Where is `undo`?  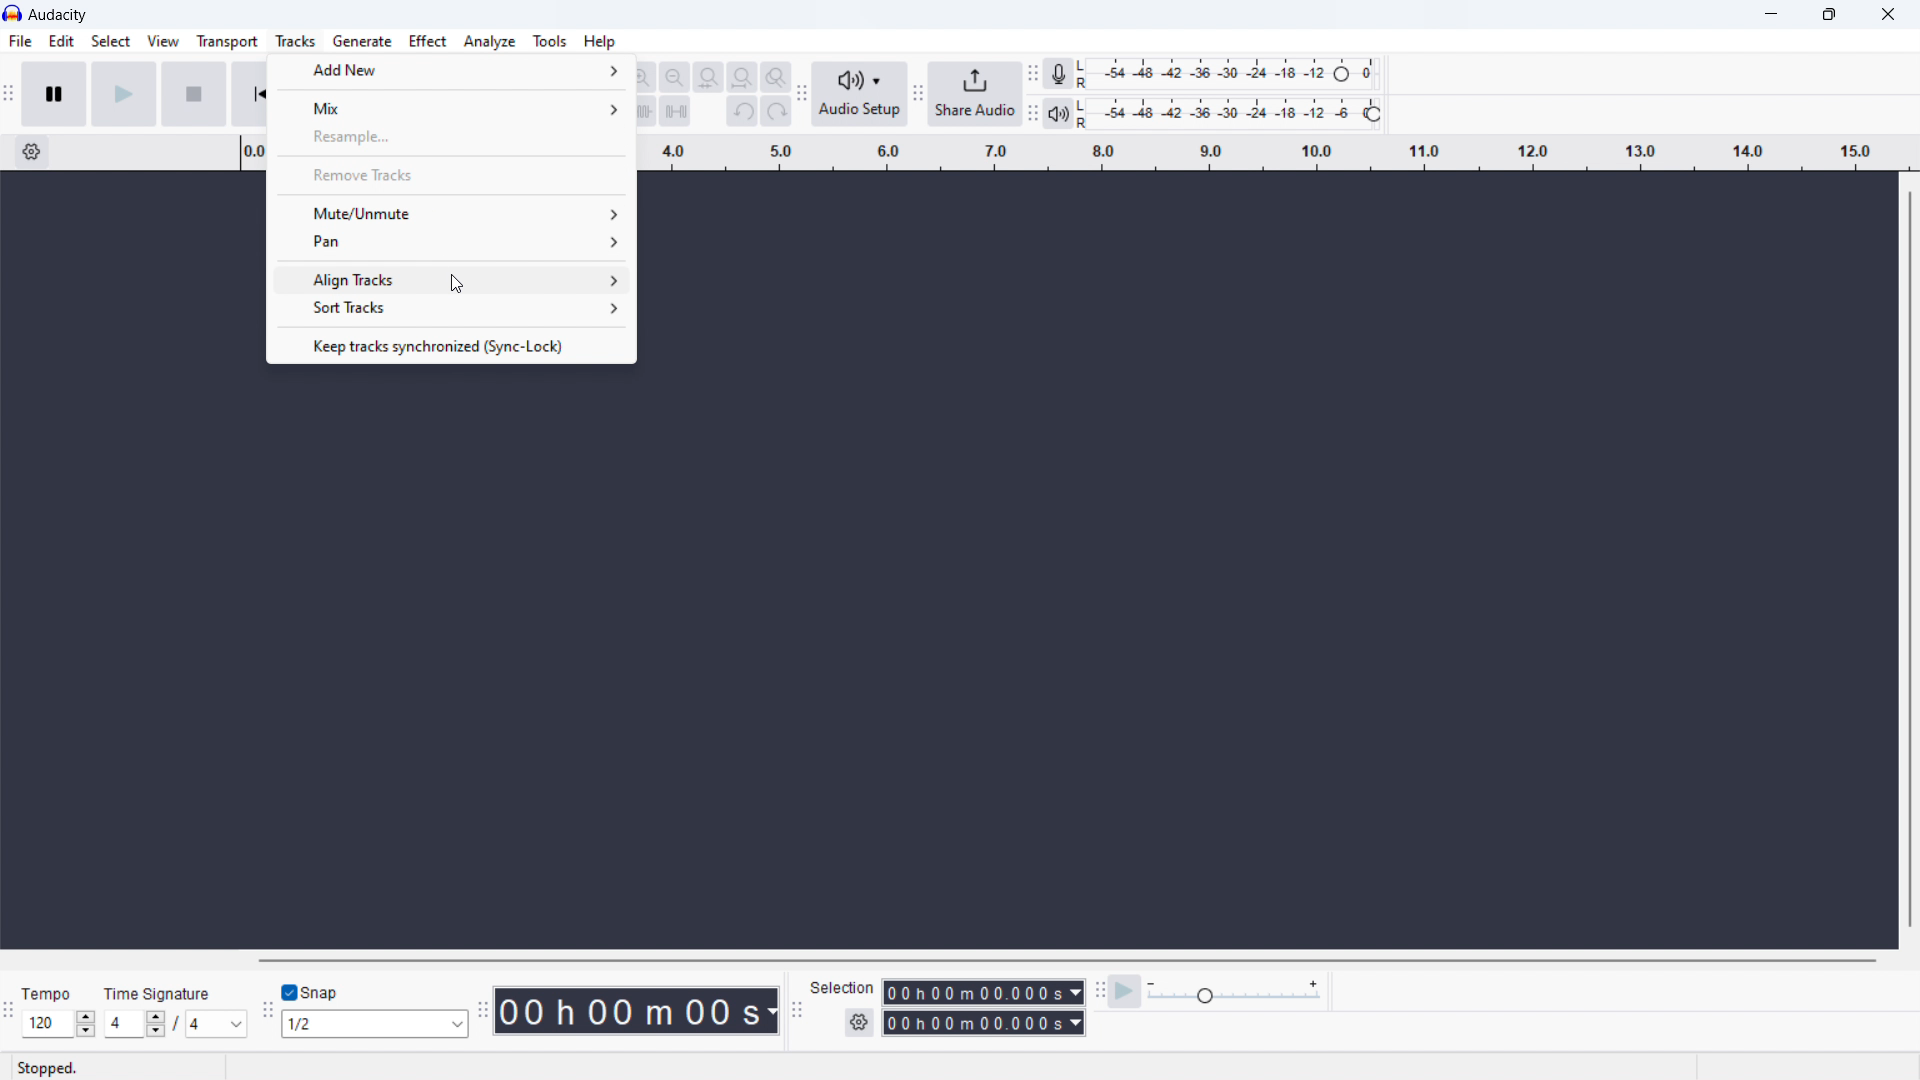 undo is located at coordinates (742, 111).